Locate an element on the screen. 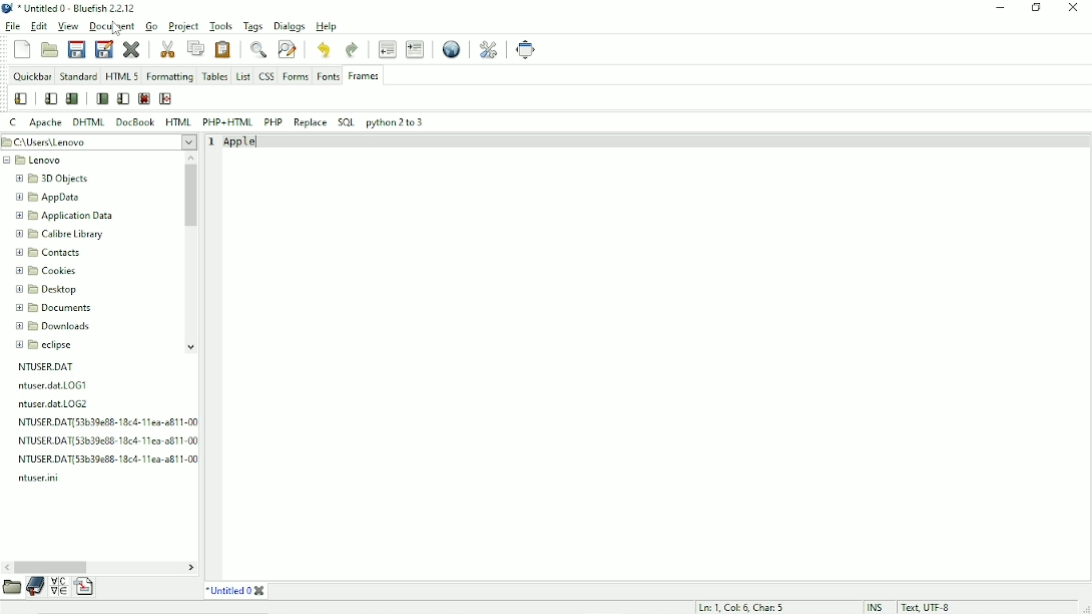  Edit preferences is located at coordinates (489, 47).